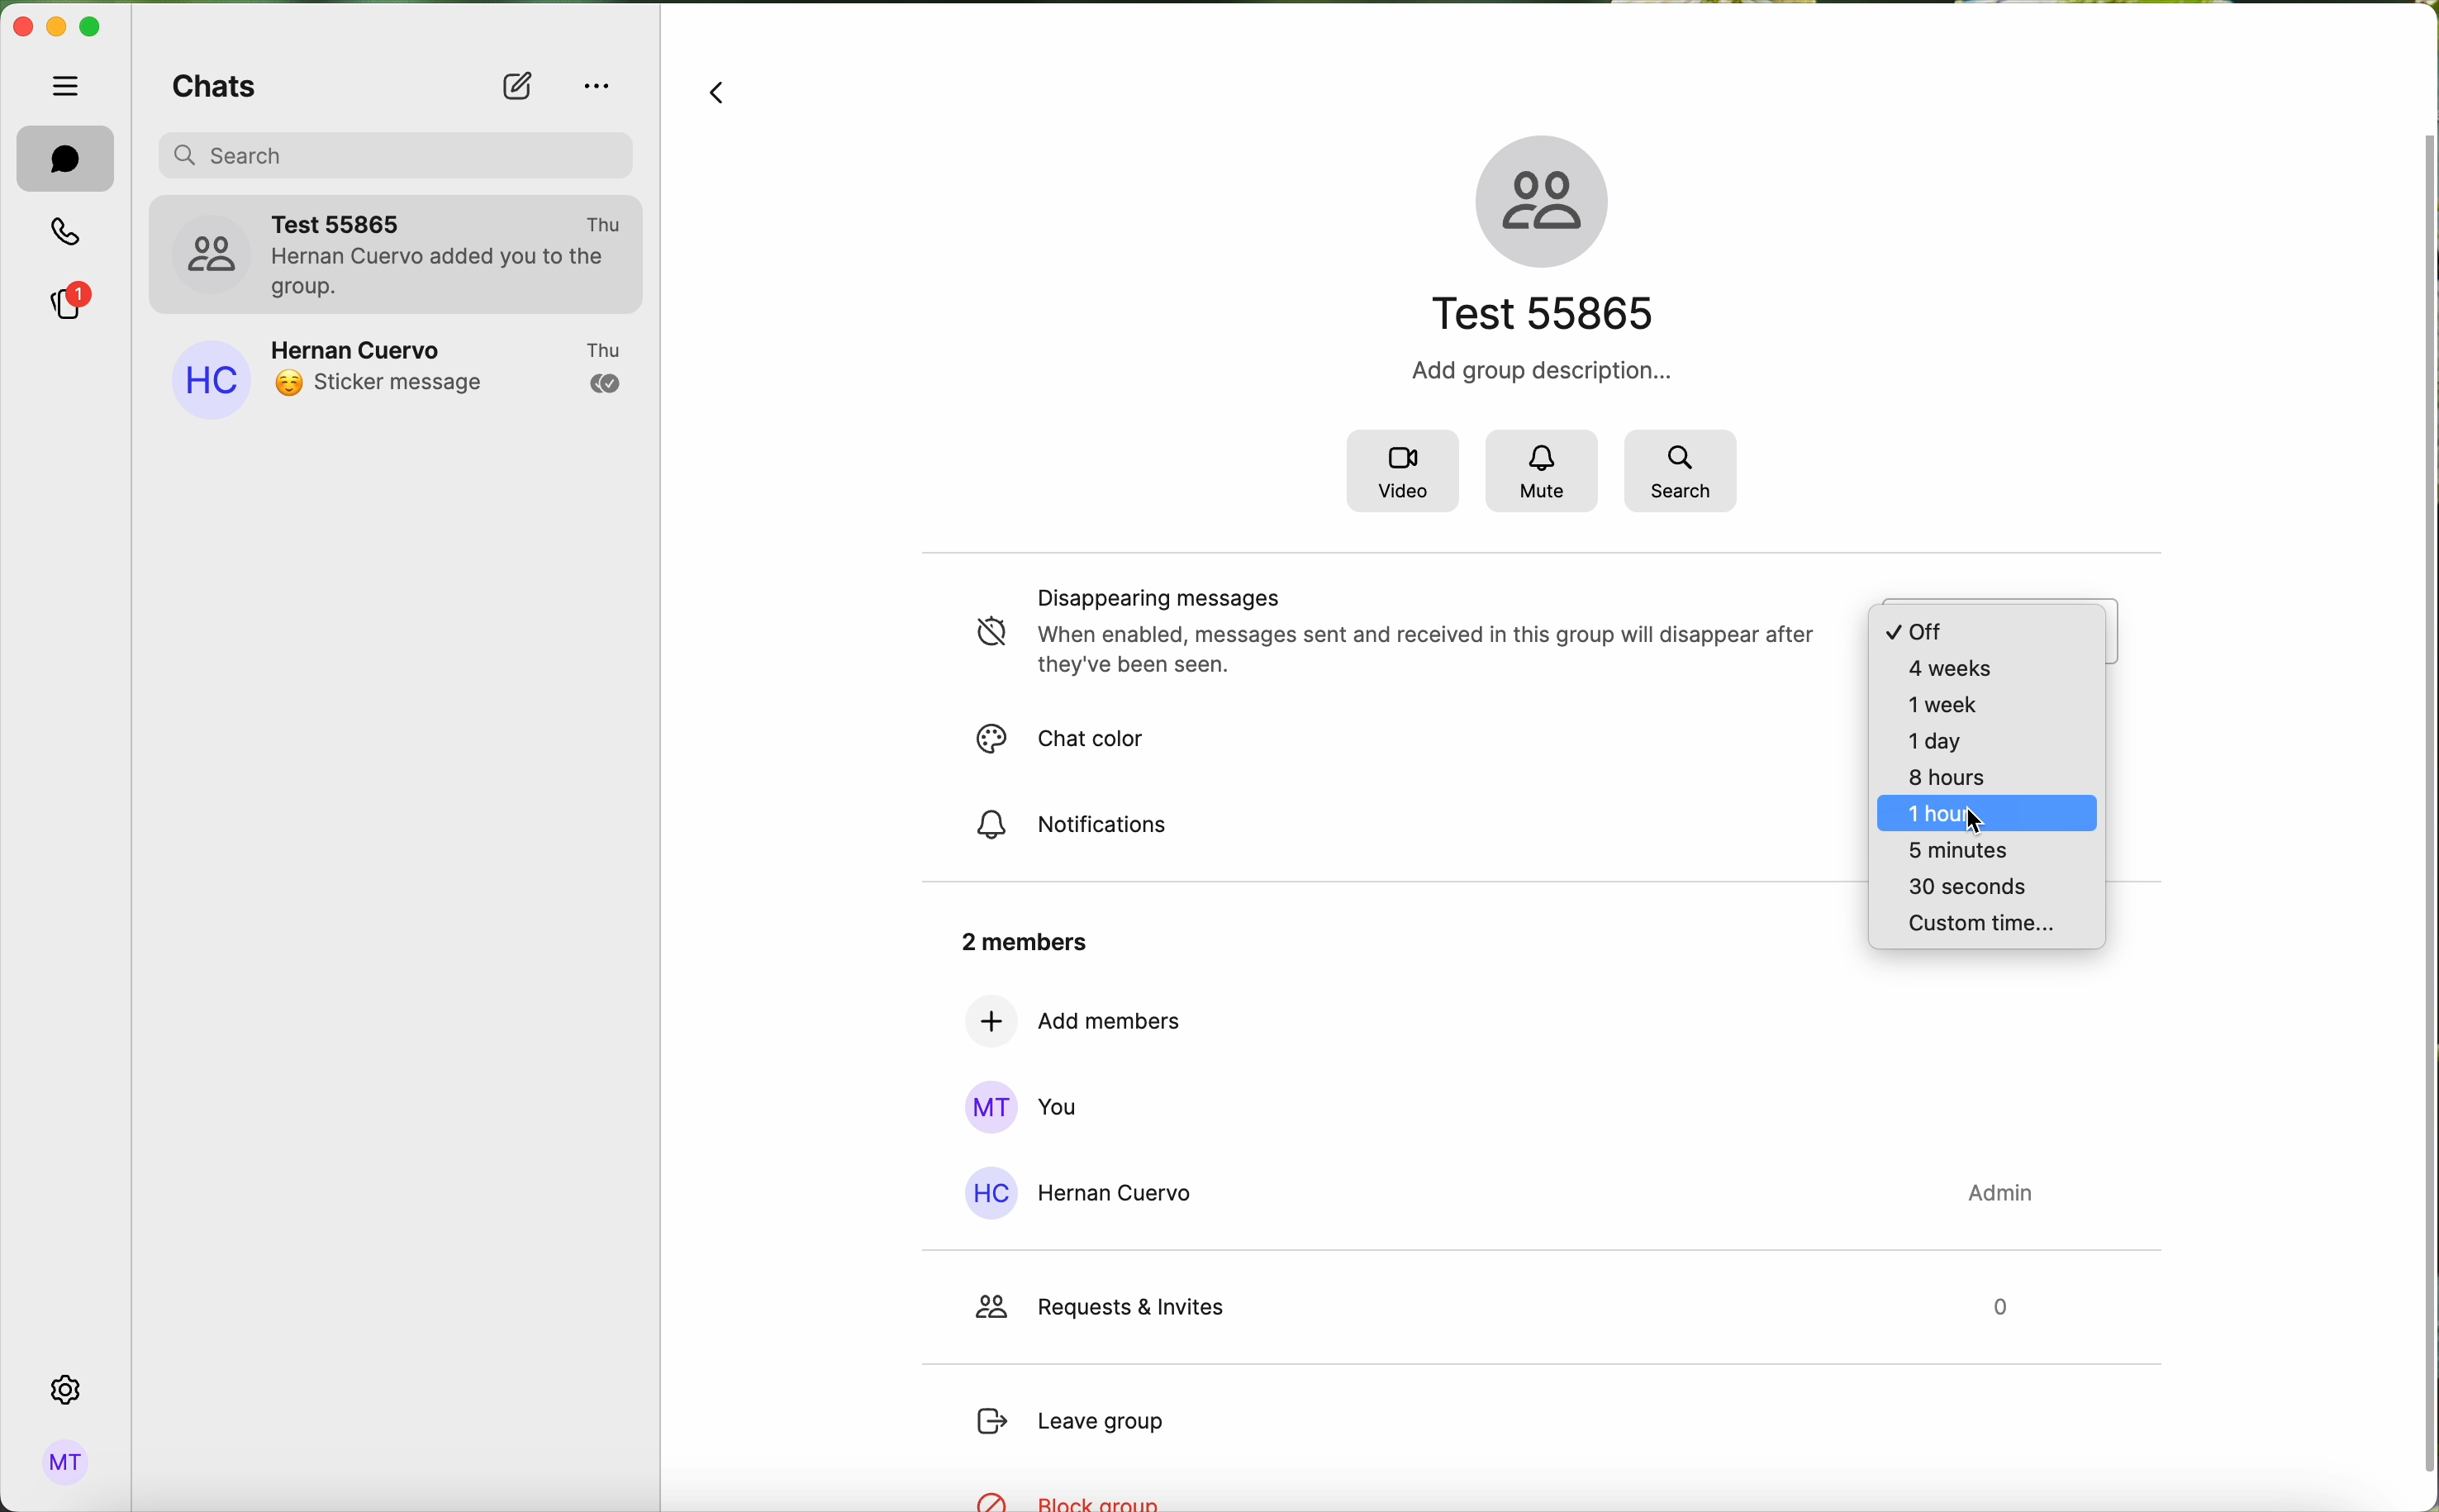  What do you see at coordinates (1492, 1312) in the screenshot?
I see `request & invites` at bounding box center [1492, 1312].